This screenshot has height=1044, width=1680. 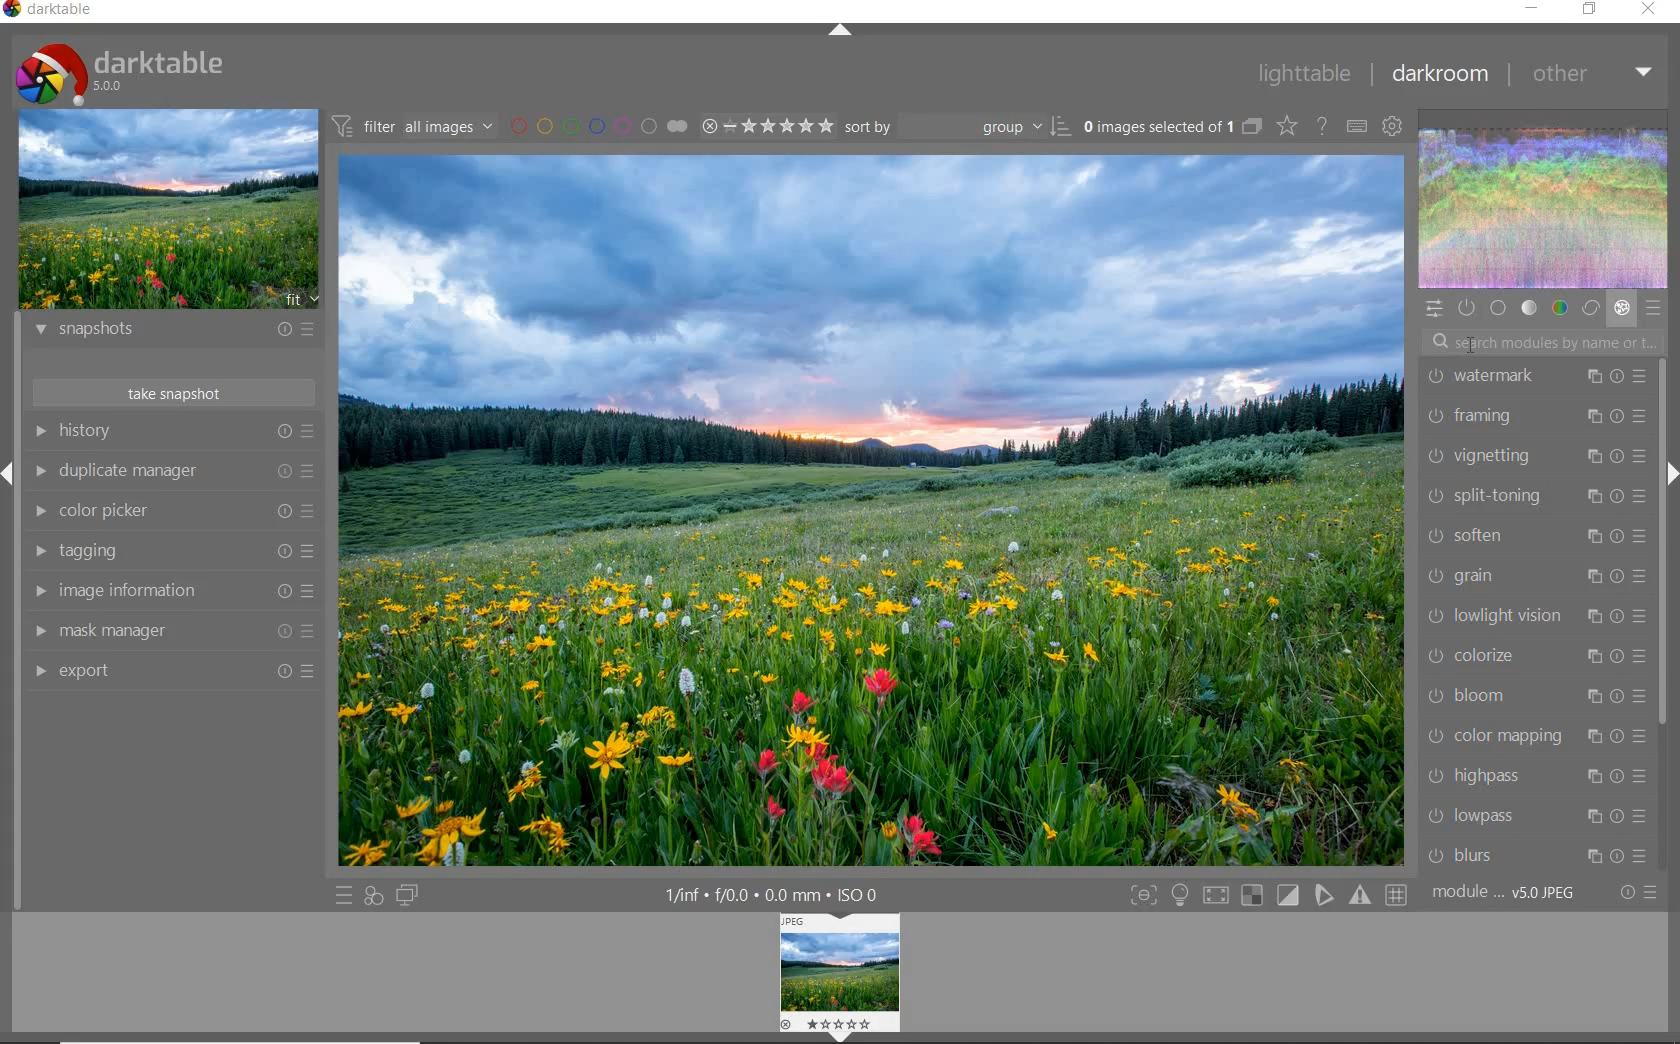 What do you see at coordinates (175, 333) in the screenshot?
I see `snapshots` at bounding box center [175, 333].